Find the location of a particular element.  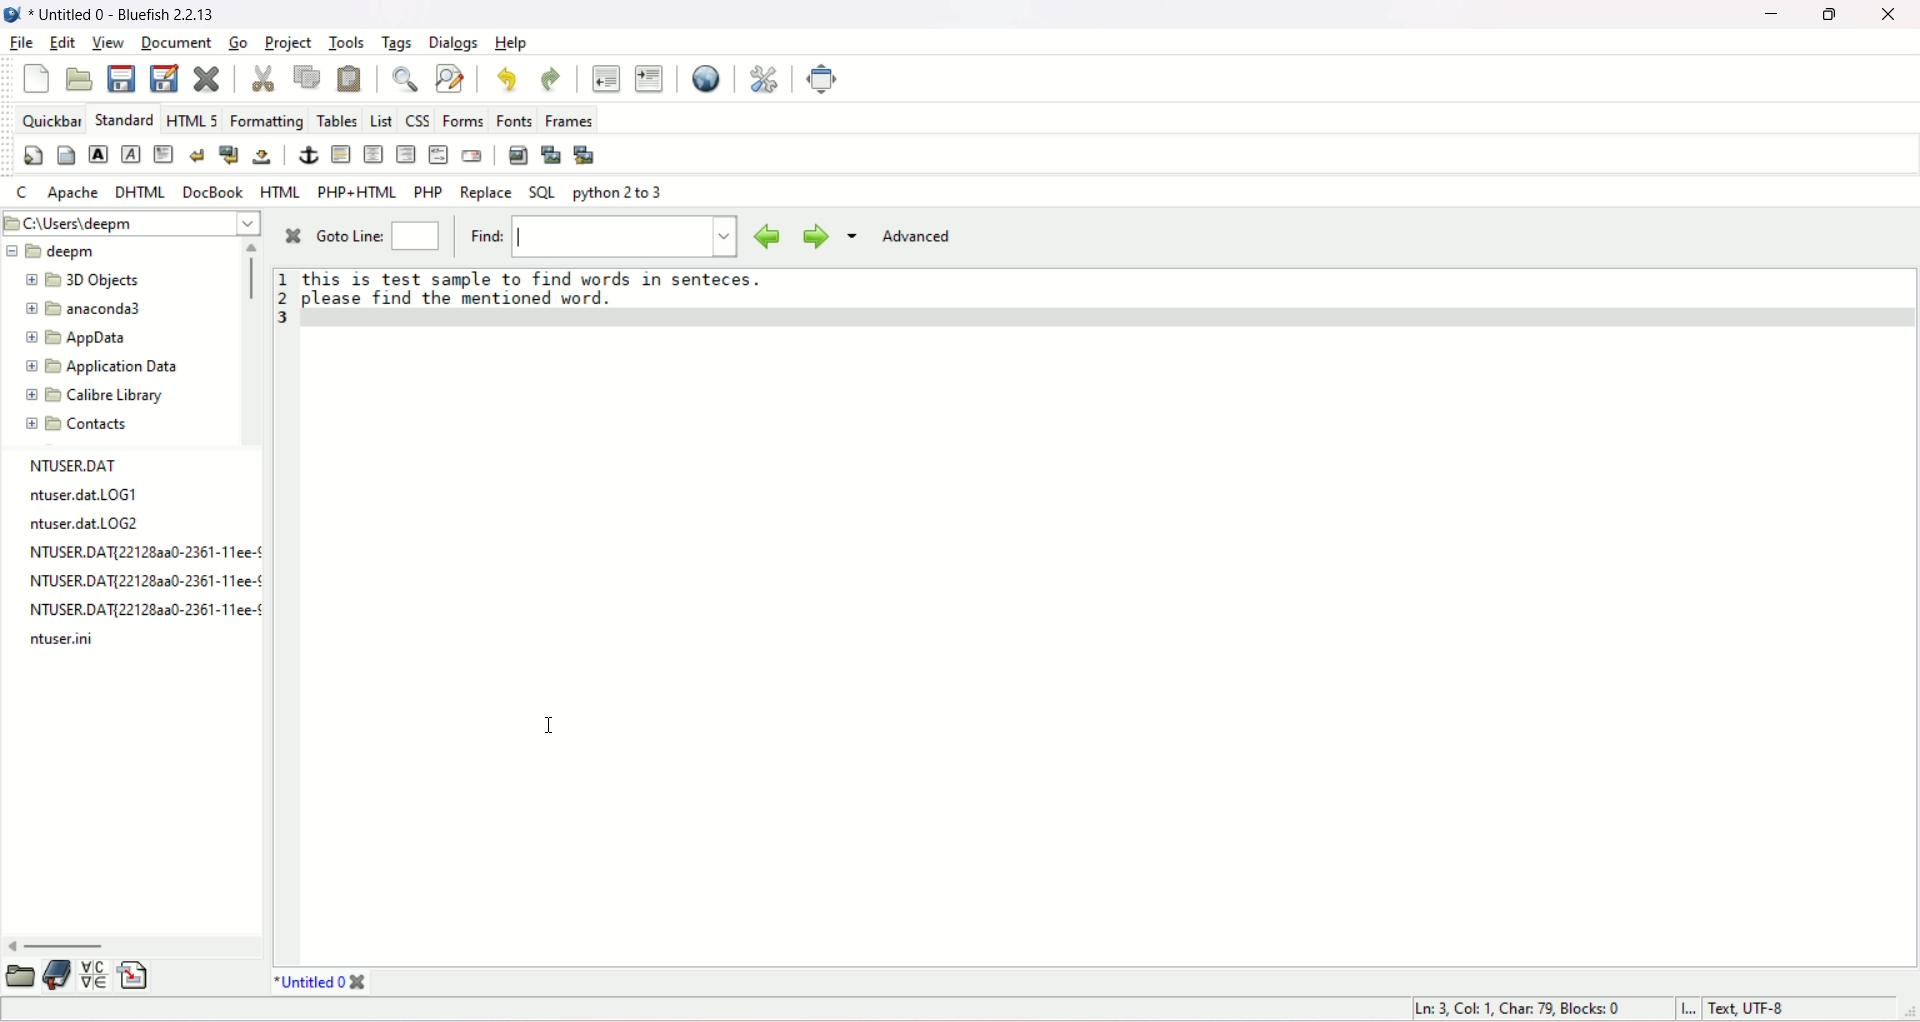

close is located at coordinates (292, 234).